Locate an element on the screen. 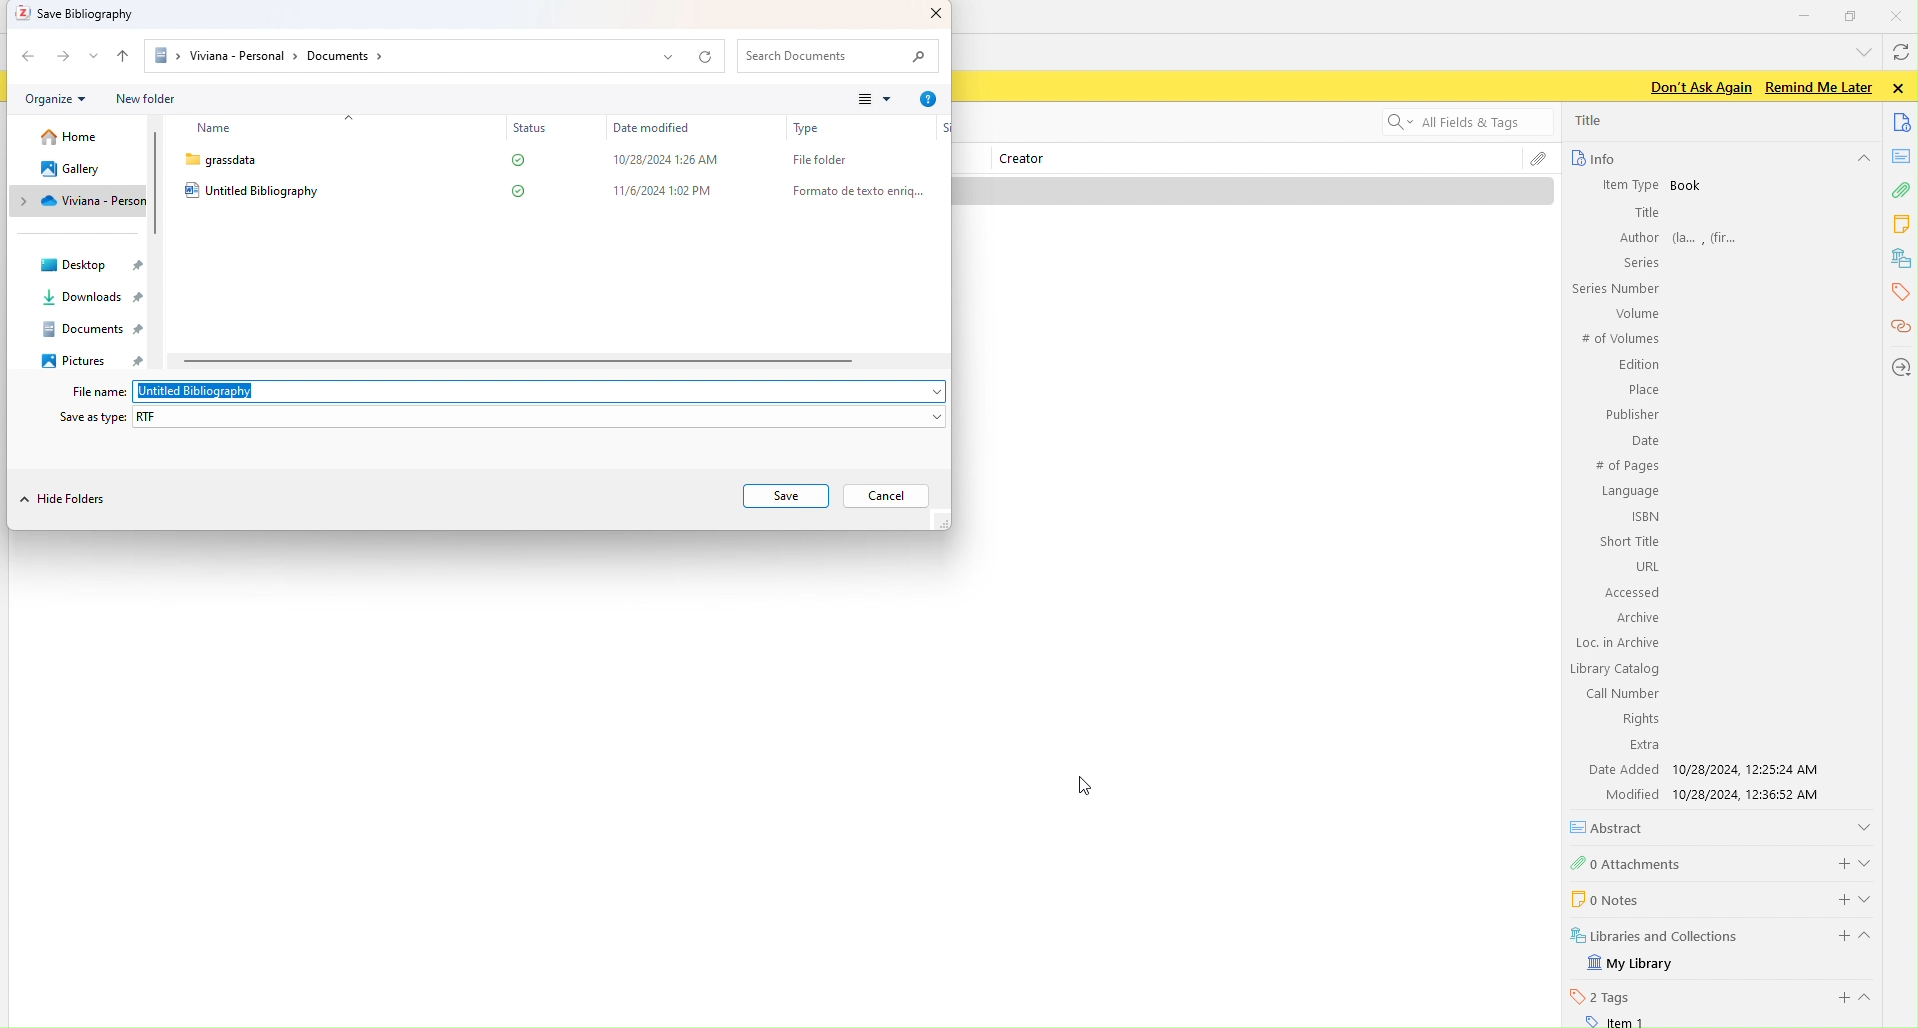 The width and height of the screenshot is (1918, 1028). citations is located at coordinates (1899, 328).